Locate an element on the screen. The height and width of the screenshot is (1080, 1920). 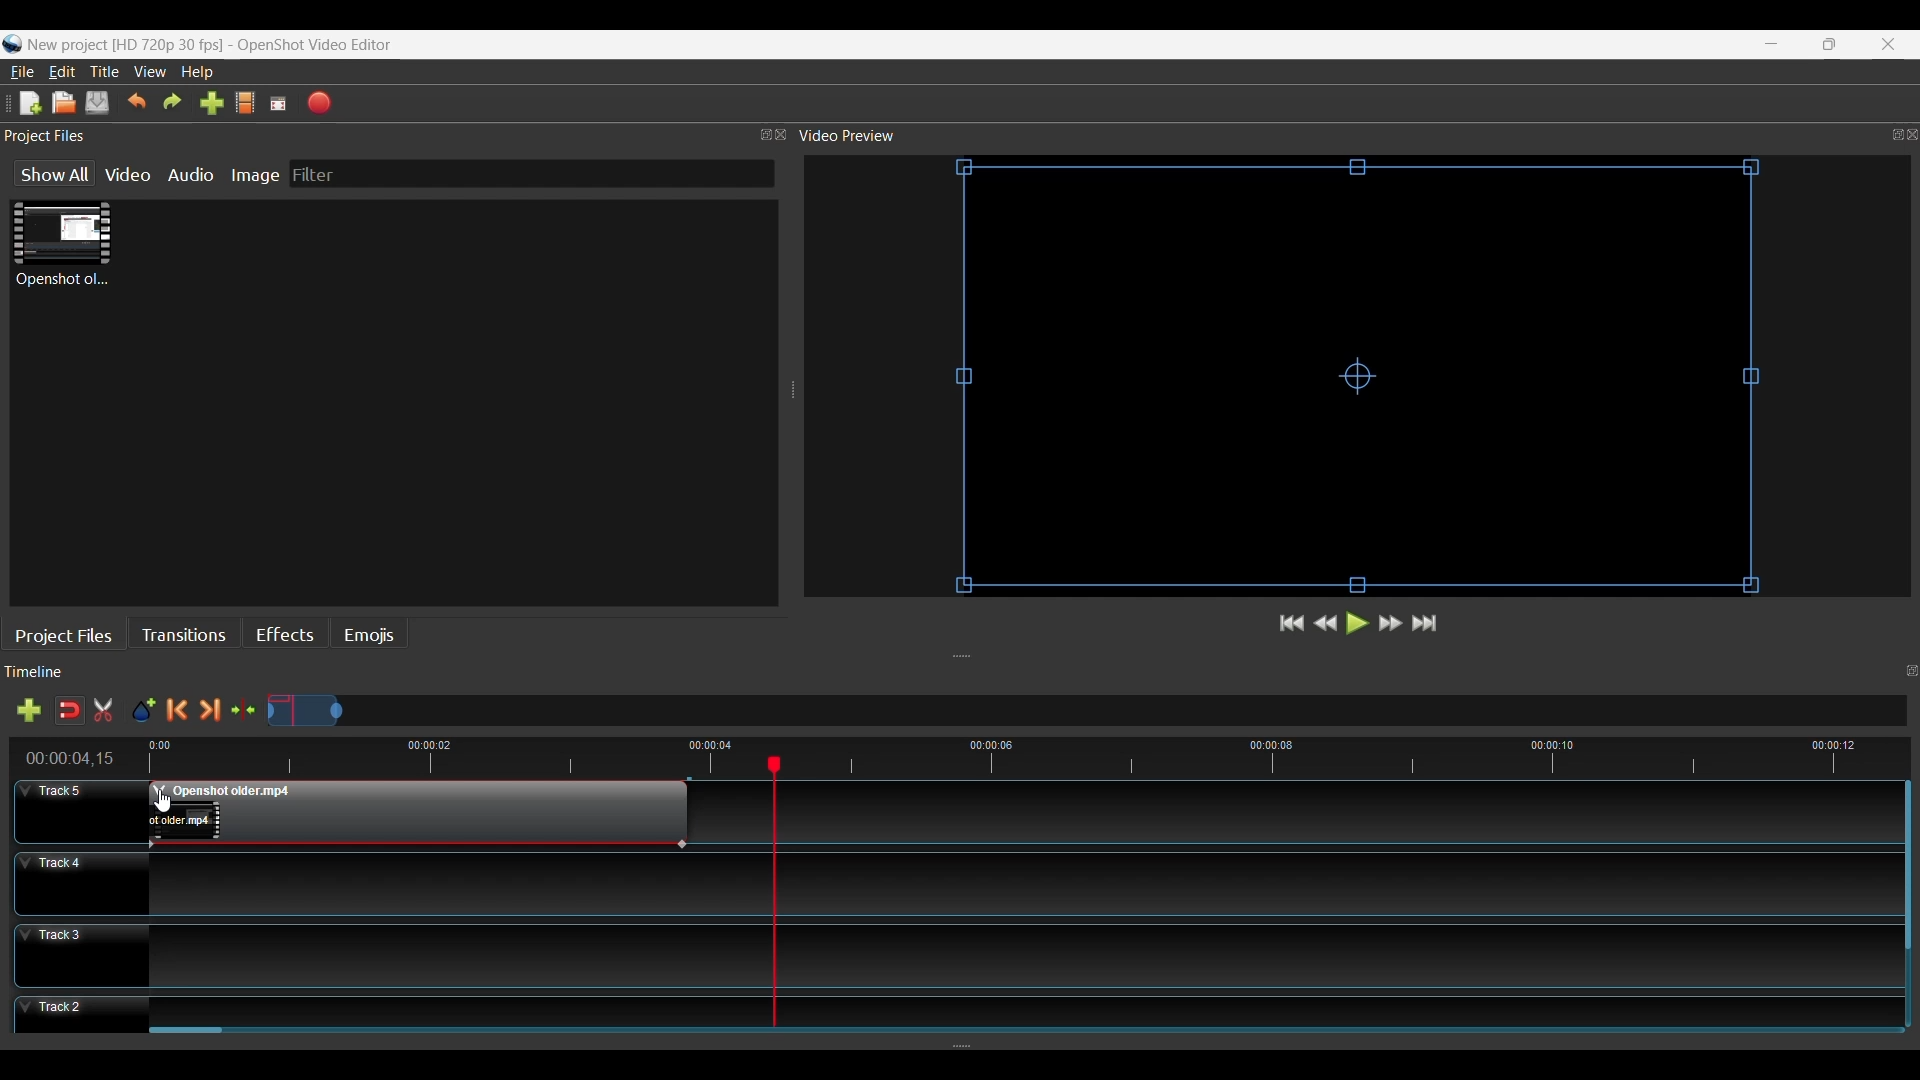
Zoom Slider is located at coordinates (1088, 712).